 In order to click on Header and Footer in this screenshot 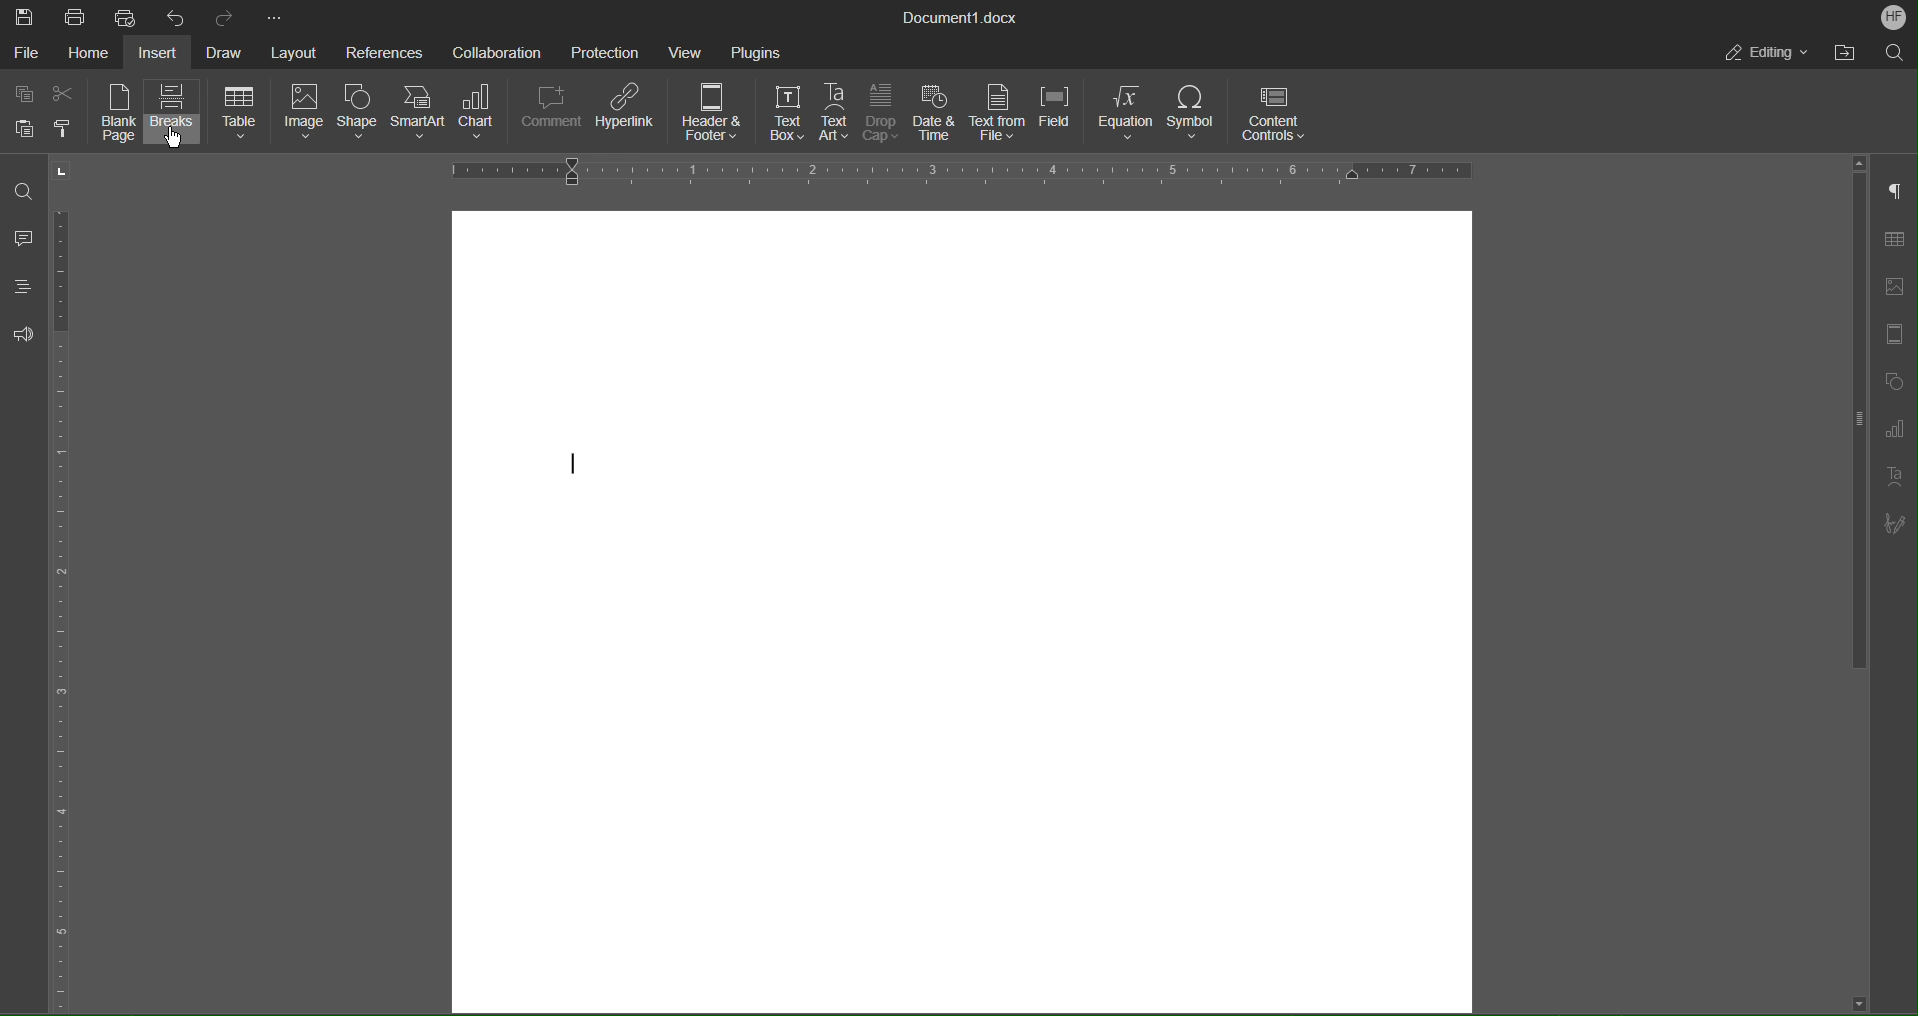, I will do `click(715, 113)`.